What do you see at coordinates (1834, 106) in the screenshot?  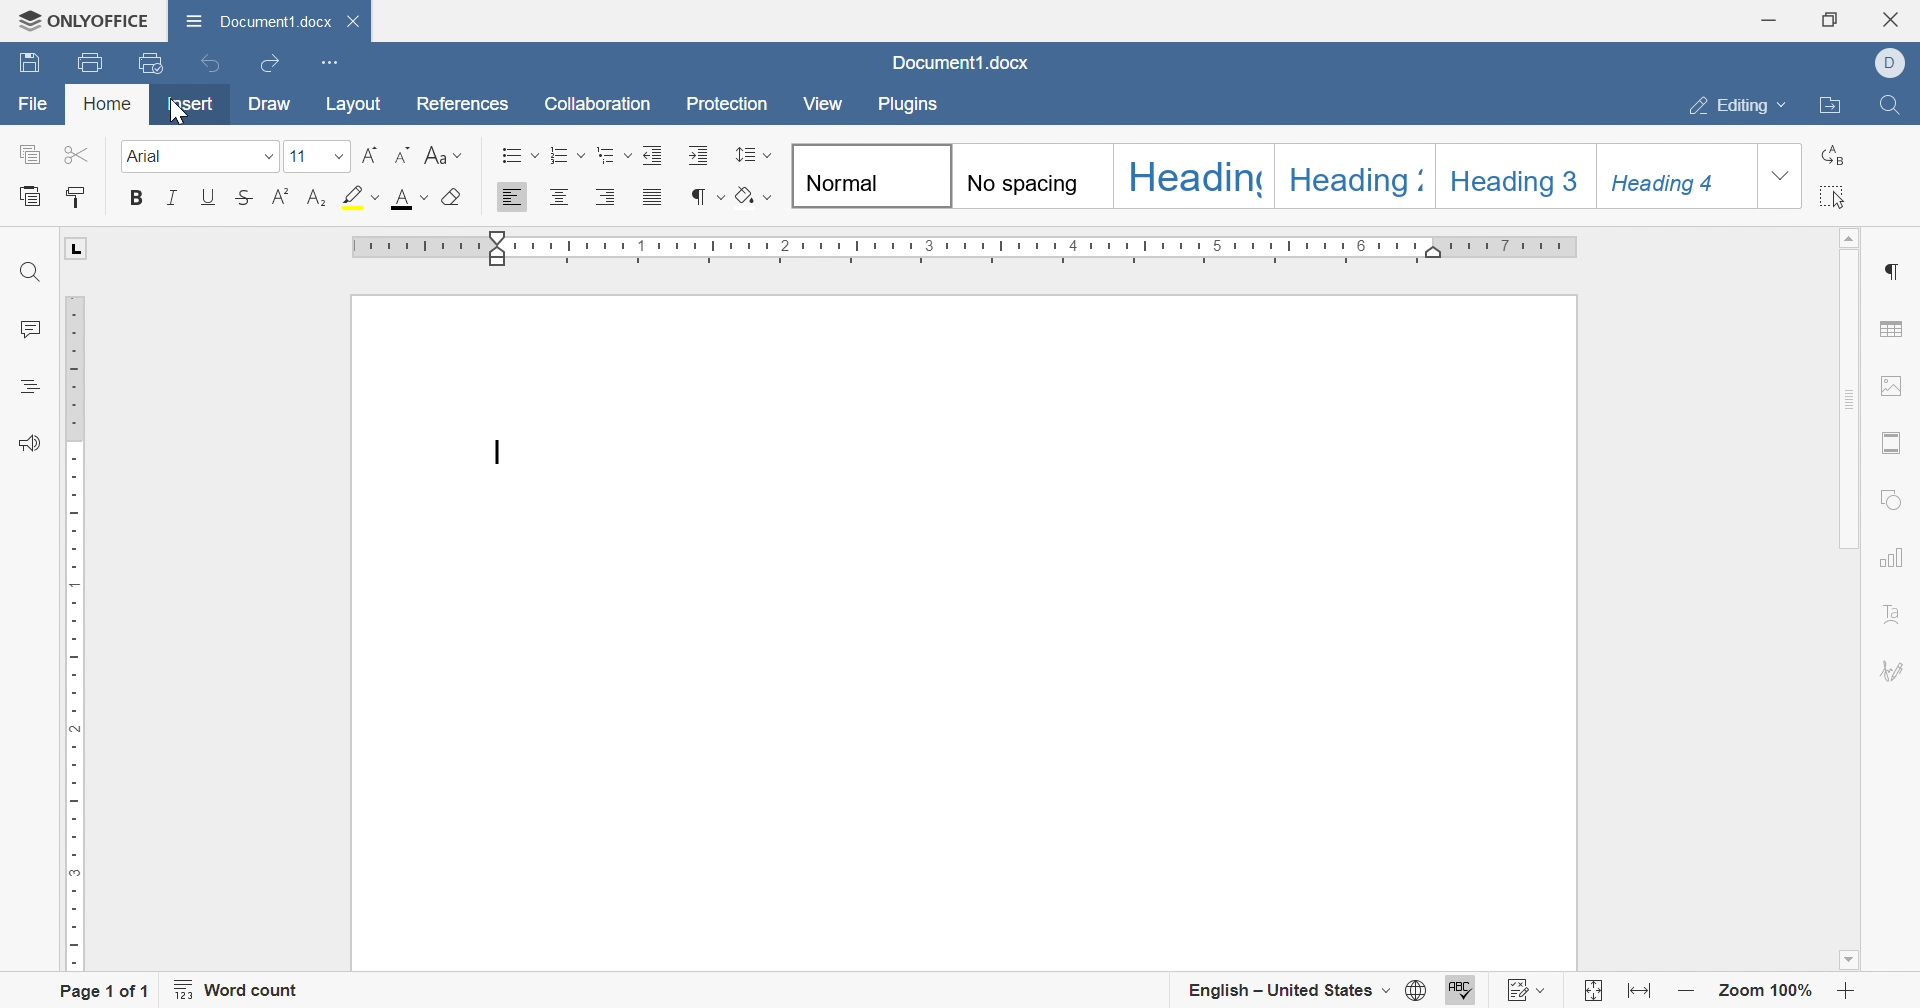 I see `Open File location` at bounding box center [1834, 106].